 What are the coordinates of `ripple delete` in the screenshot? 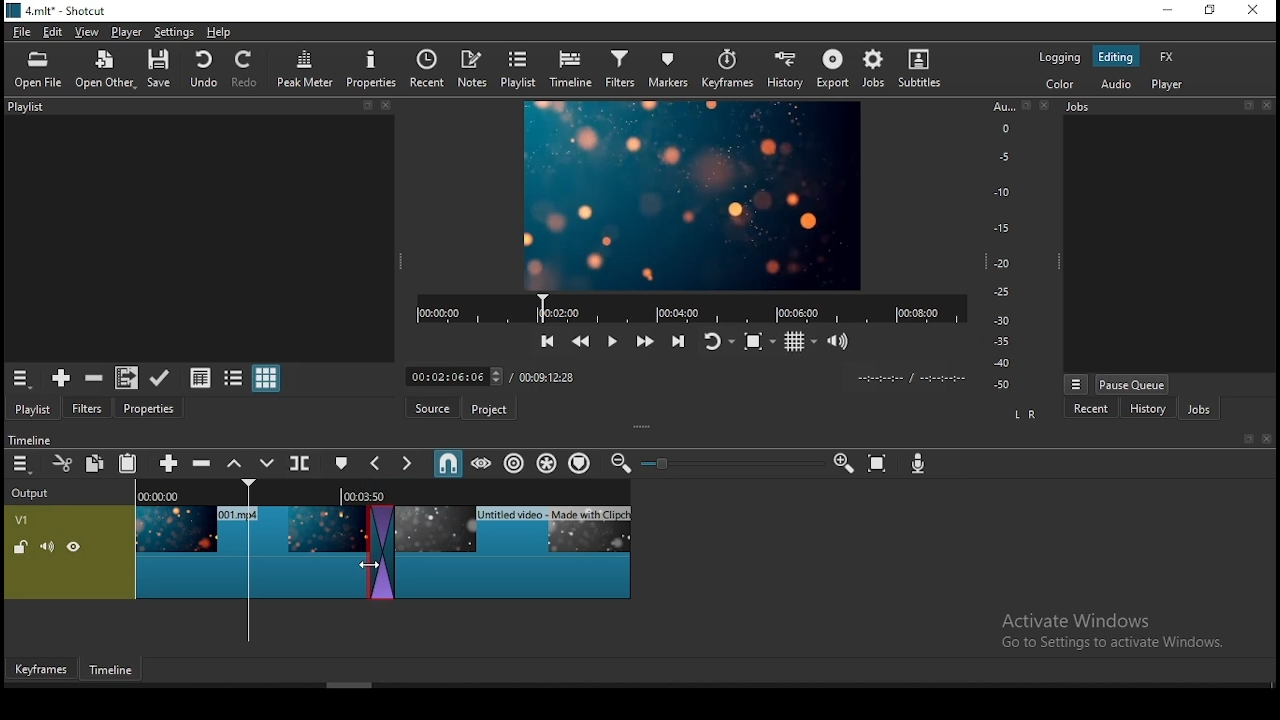 It's located at (199, 463).